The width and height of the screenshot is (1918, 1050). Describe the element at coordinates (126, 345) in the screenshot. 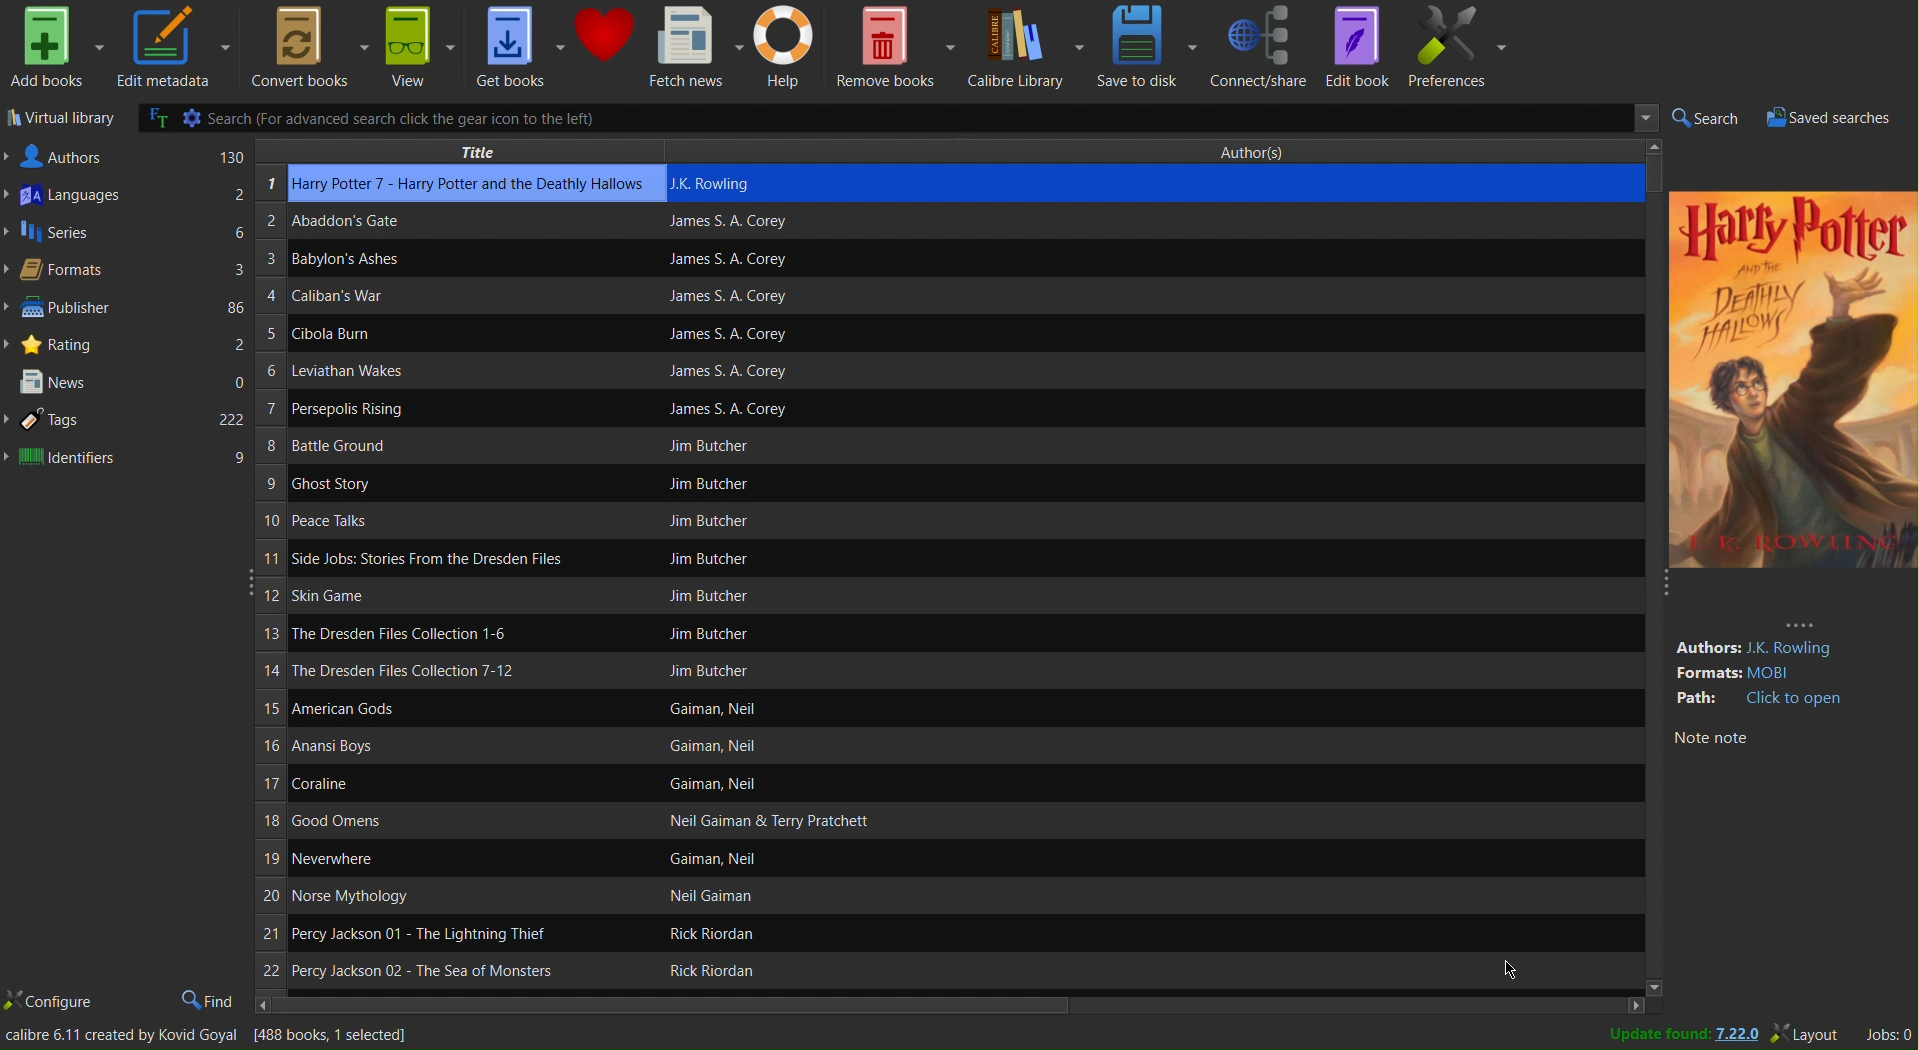

I see `Rating` at that location.